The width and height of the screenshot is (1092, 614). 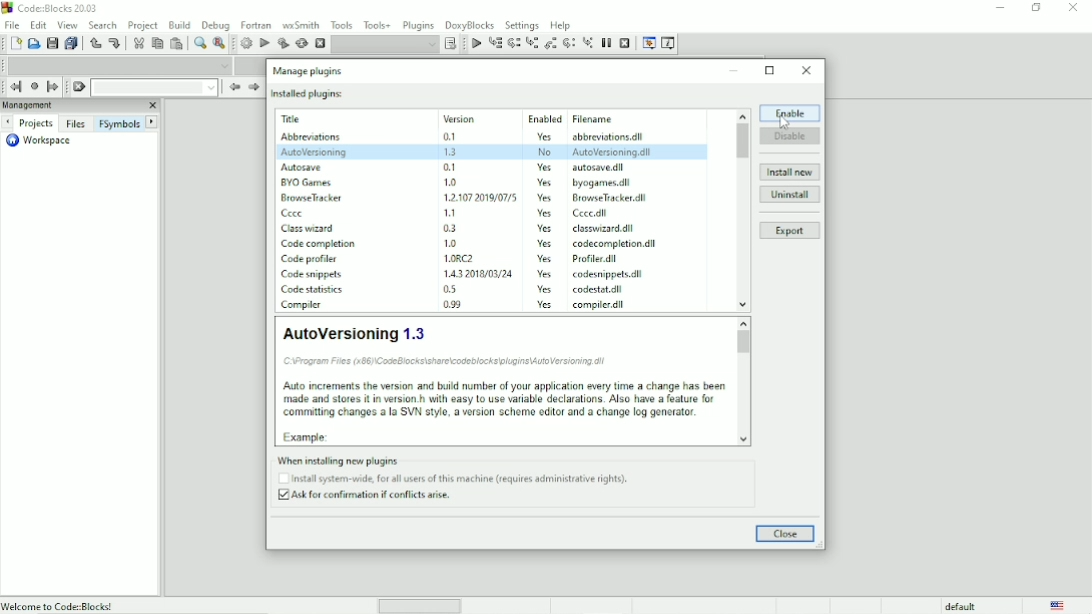 I want to click on Cursor, so click(x=784, y=122).